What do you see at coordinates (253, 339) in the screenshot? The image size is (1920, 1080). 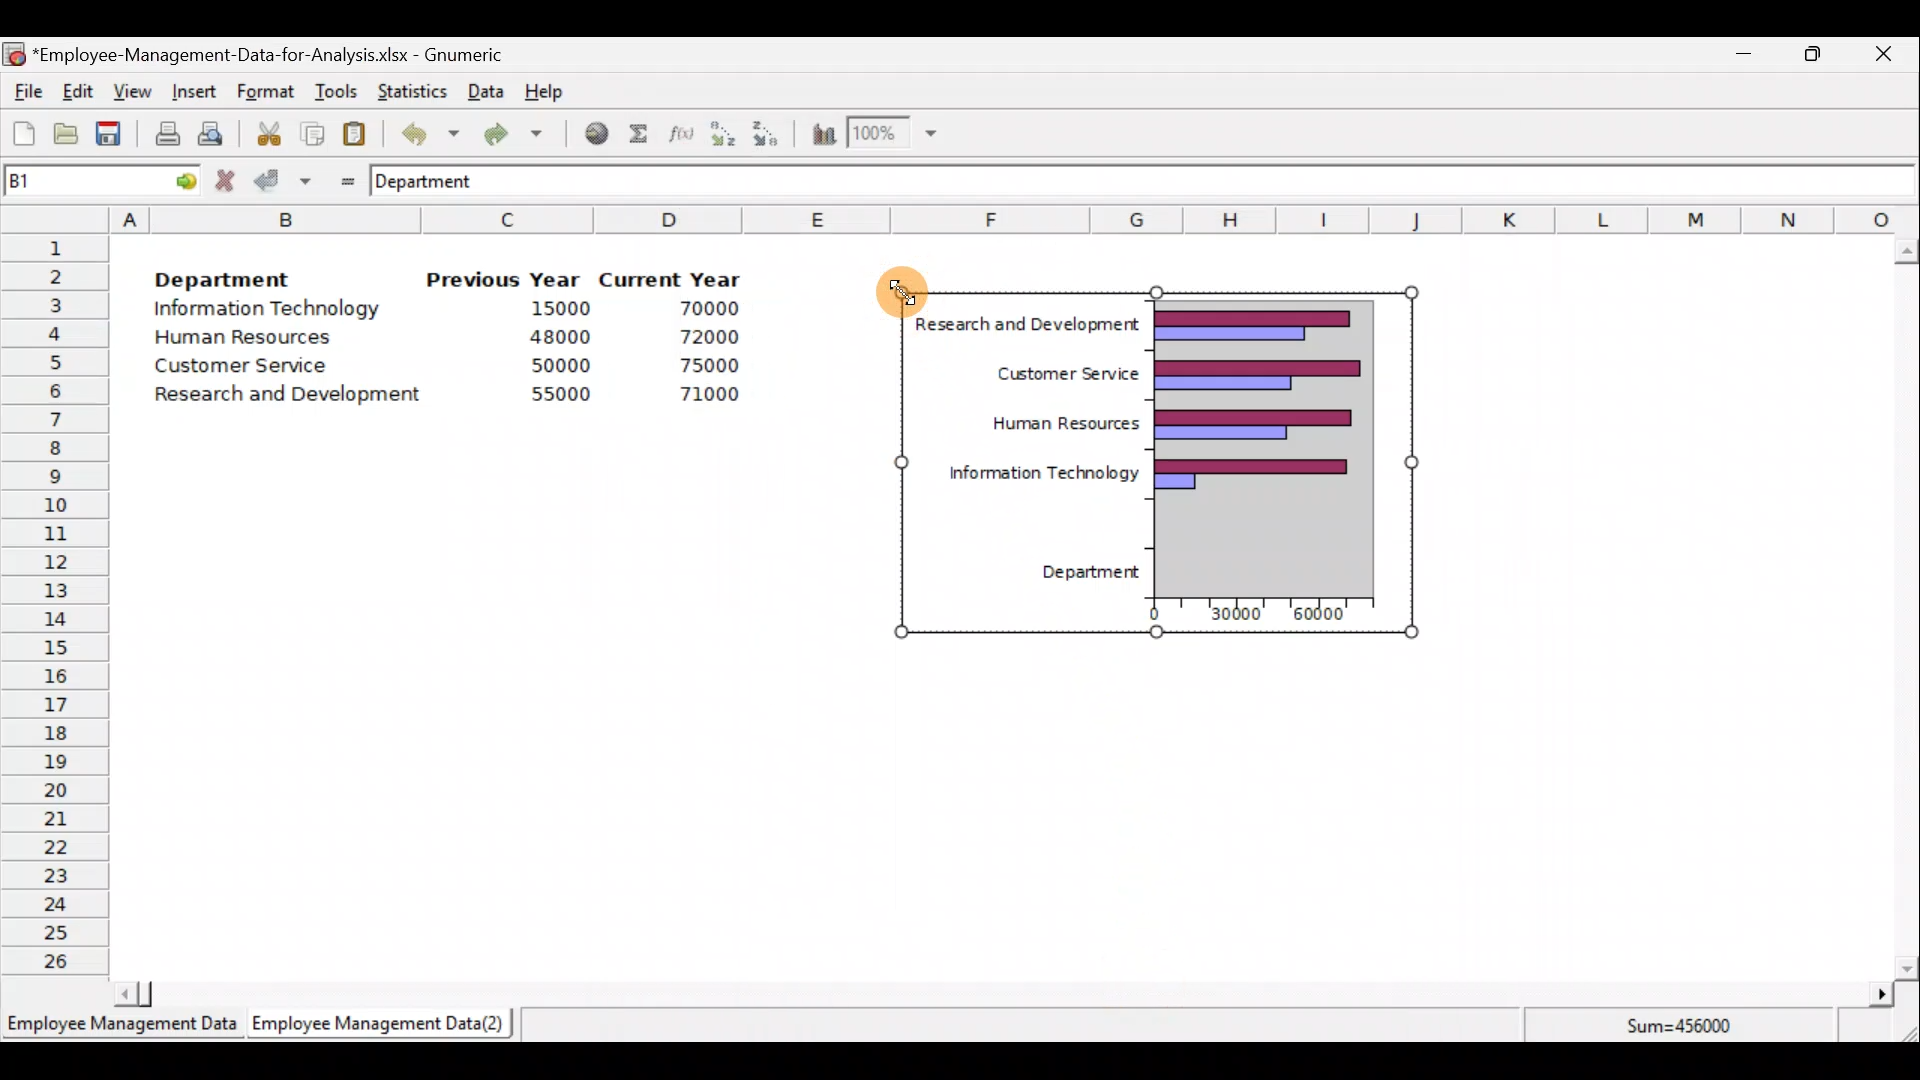 I see `Human Resources` at bounding box center [253, 339].